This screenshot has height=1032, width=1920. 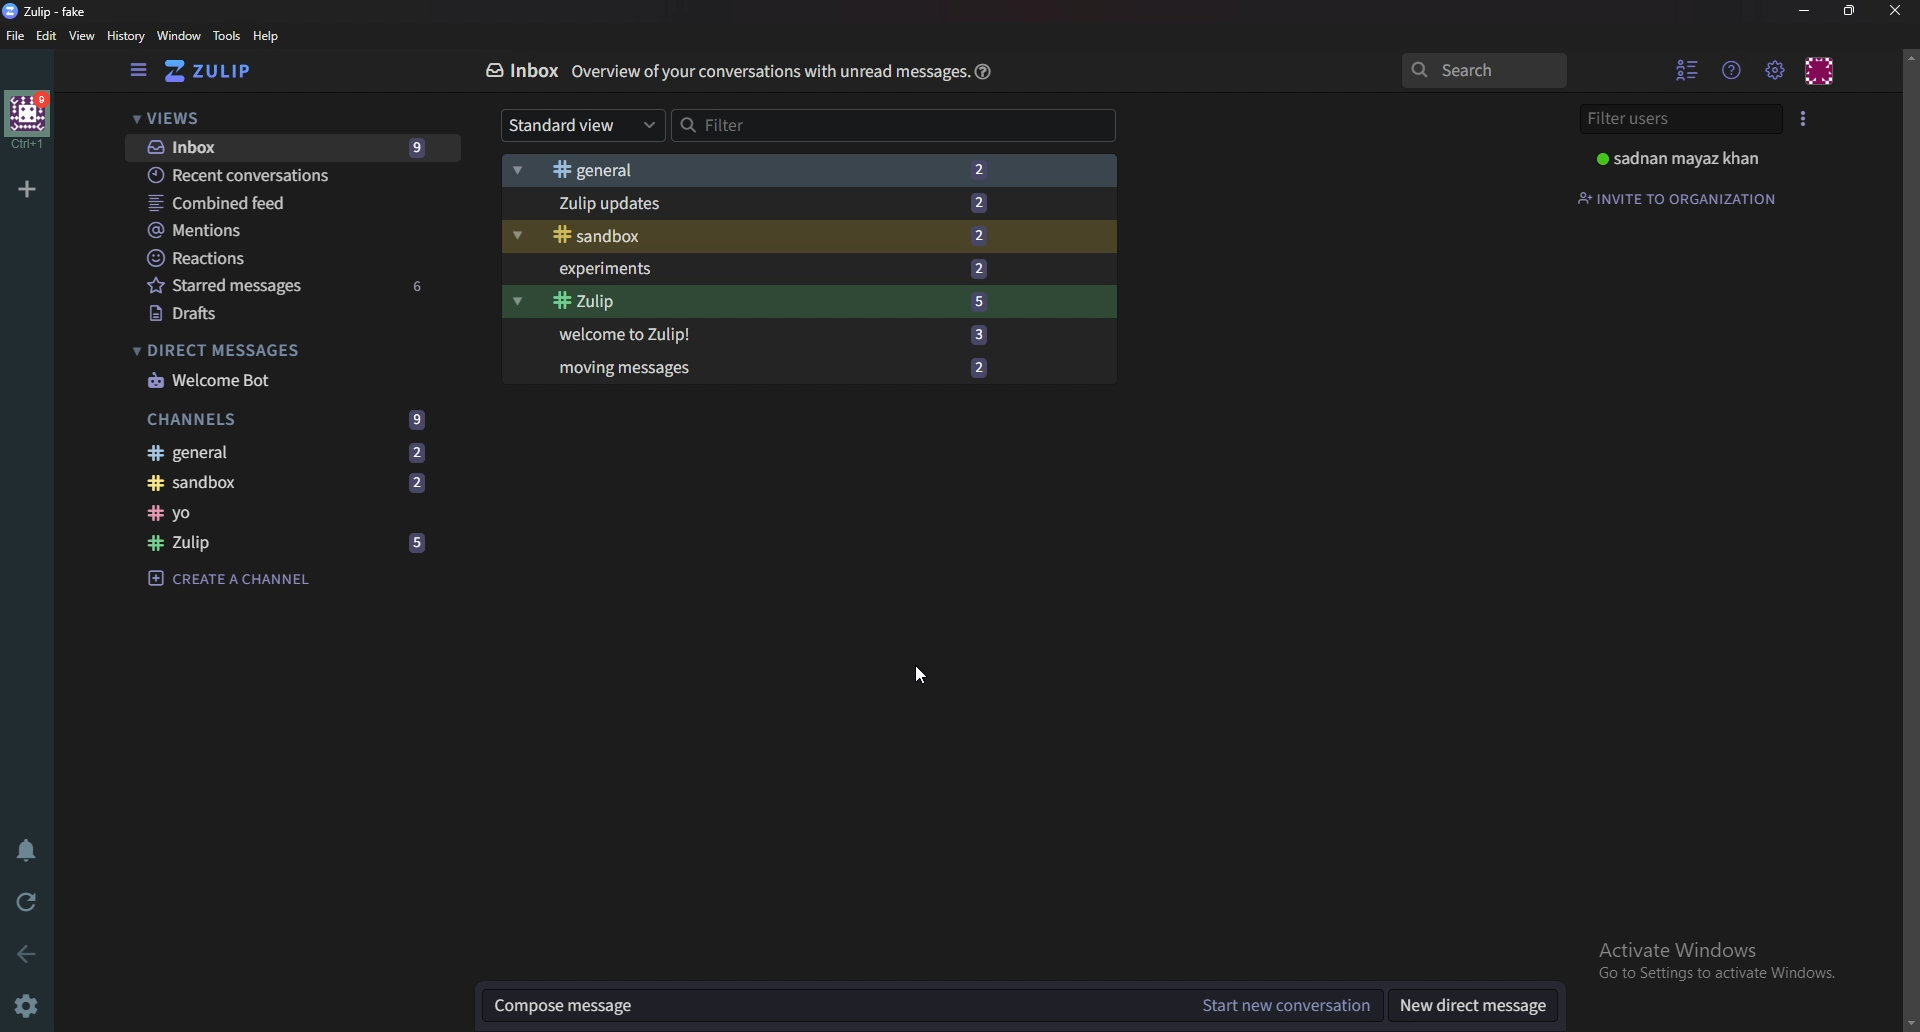 What do you see at coordinates (141, 70) in the screenshot?
I see `hide left sidebar` at bounding box center [141, 70].